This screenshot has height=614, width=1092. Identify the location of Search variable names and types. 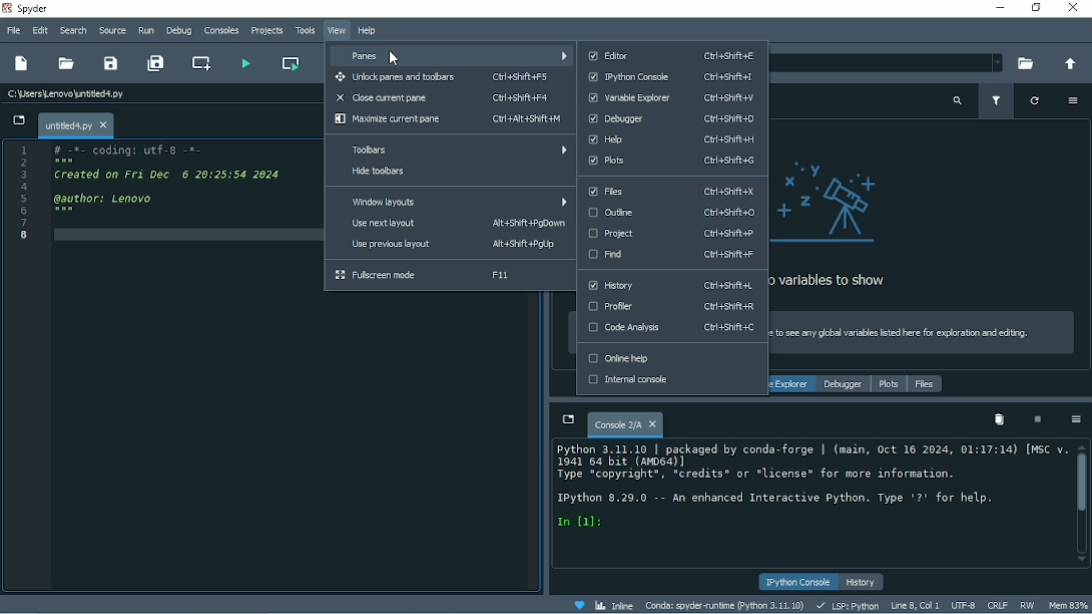
(957, 101).